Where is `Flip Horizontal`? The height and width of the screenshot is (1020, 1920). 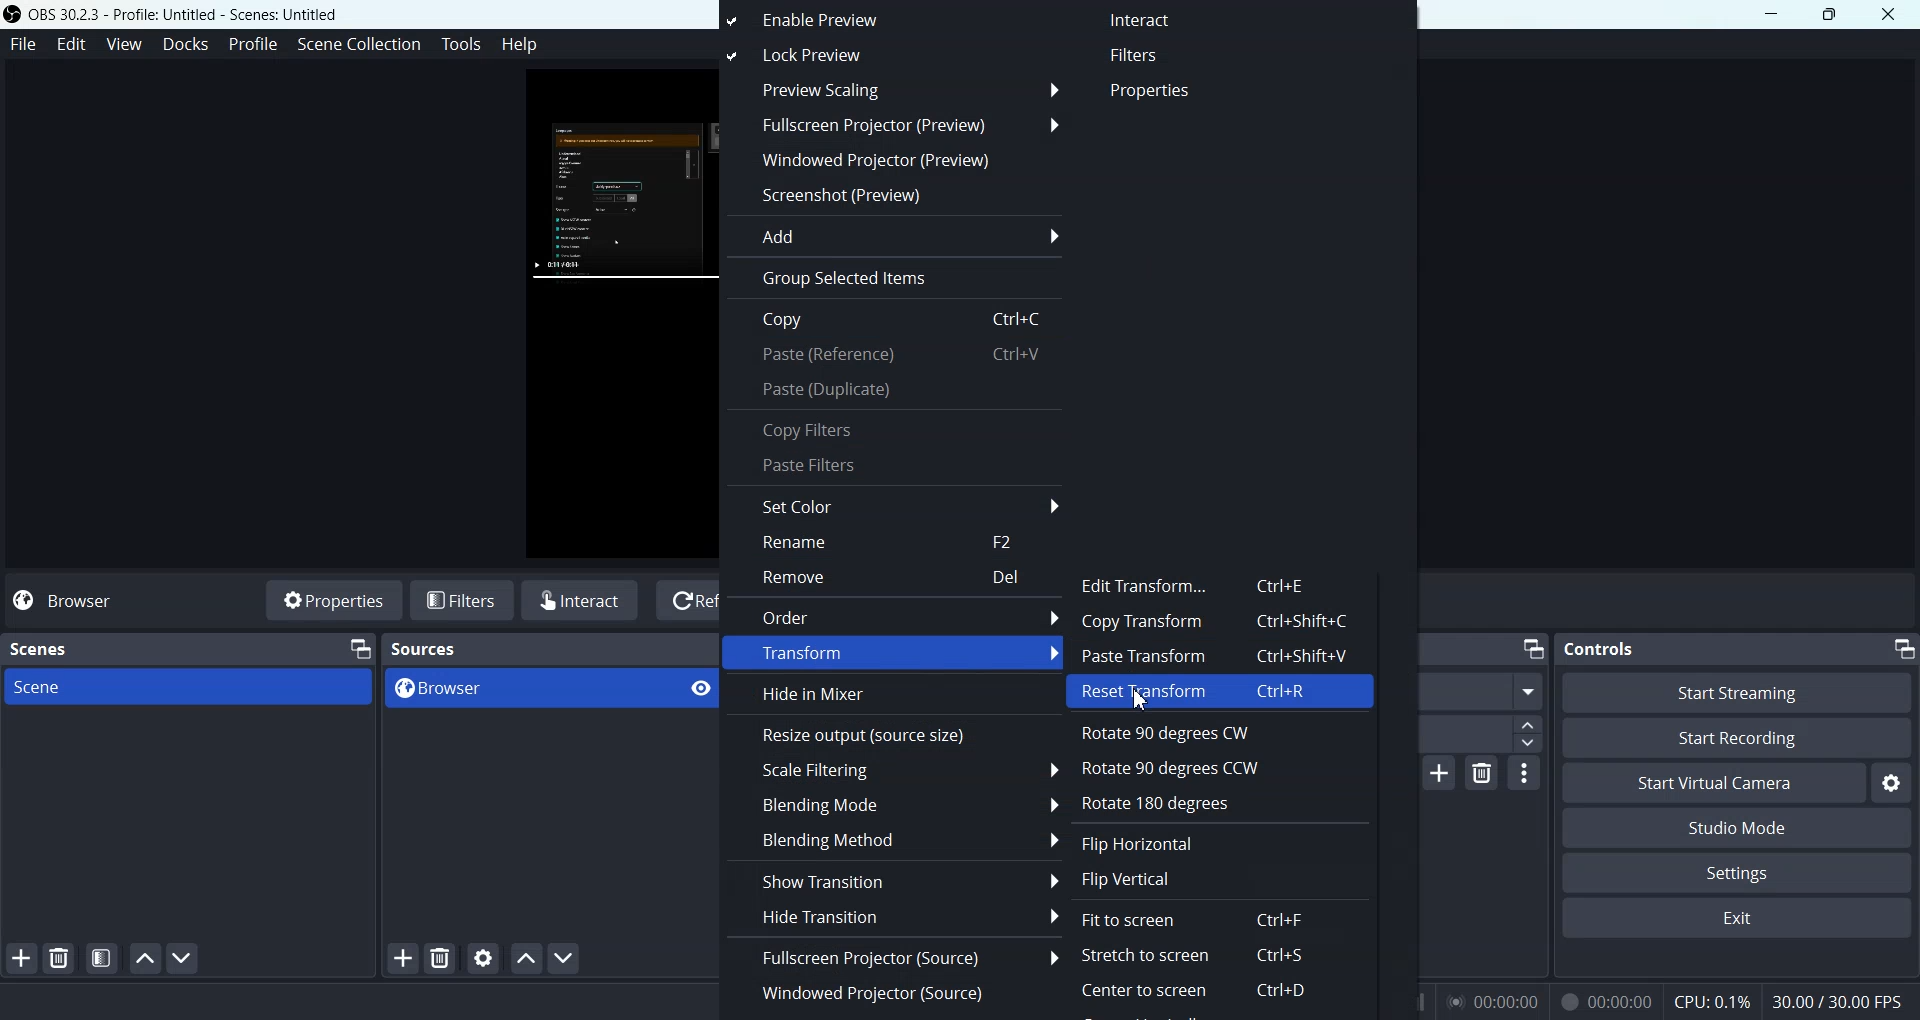 Flip Horizontal is located at coordinates (1149, 843).